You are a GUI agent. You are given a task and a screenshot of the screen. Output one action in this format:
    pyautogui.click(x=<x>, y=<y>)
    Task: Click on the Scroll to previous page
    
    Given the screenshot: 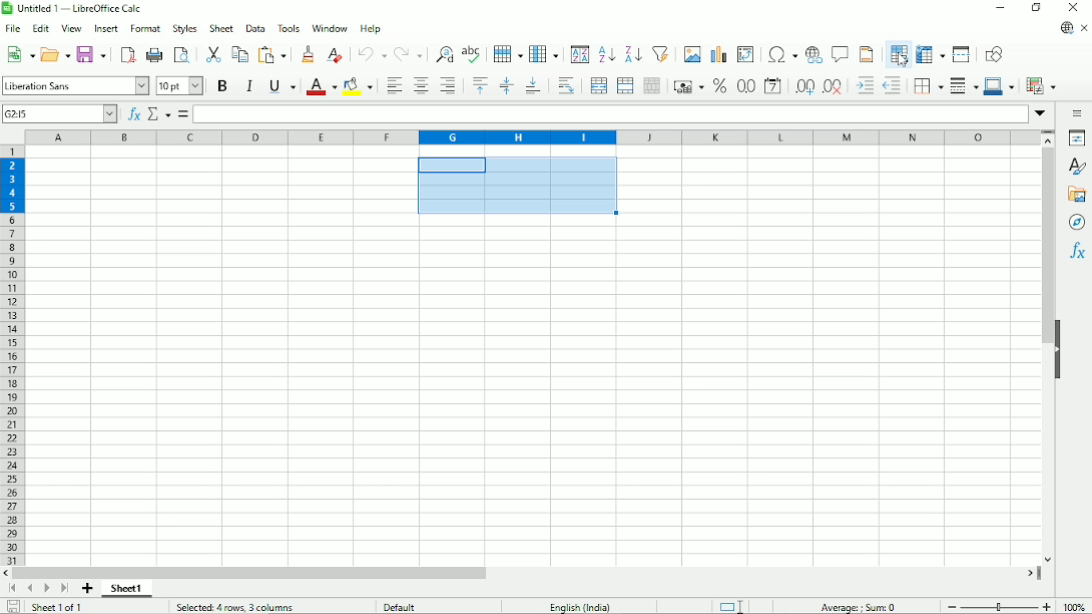 What is the action you would take?
    pyautogui.click(x=29, y=589)
    